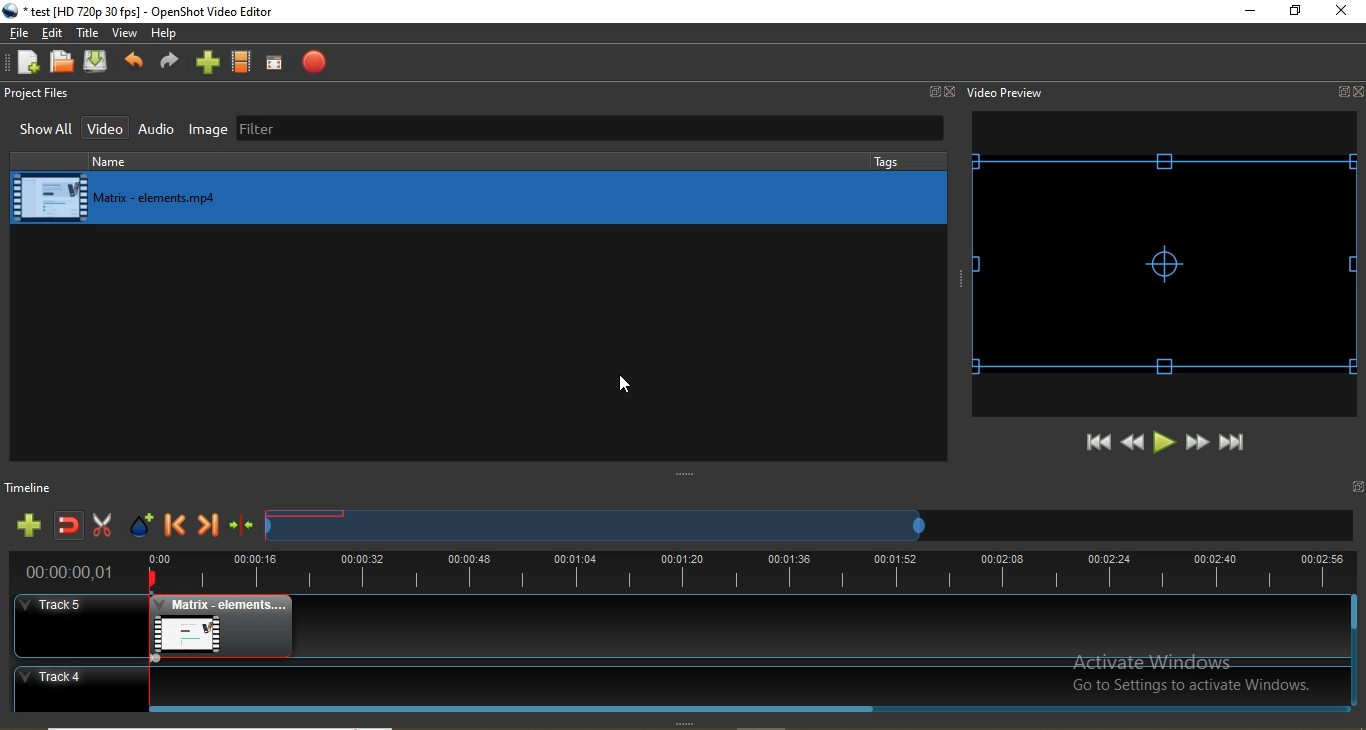 This screenshot has width=1366, height=730. What do you see at coordinates (520, 712) in the screenshot?
I see `Horizontal Scroll bar` at bounding box center [520, 712].